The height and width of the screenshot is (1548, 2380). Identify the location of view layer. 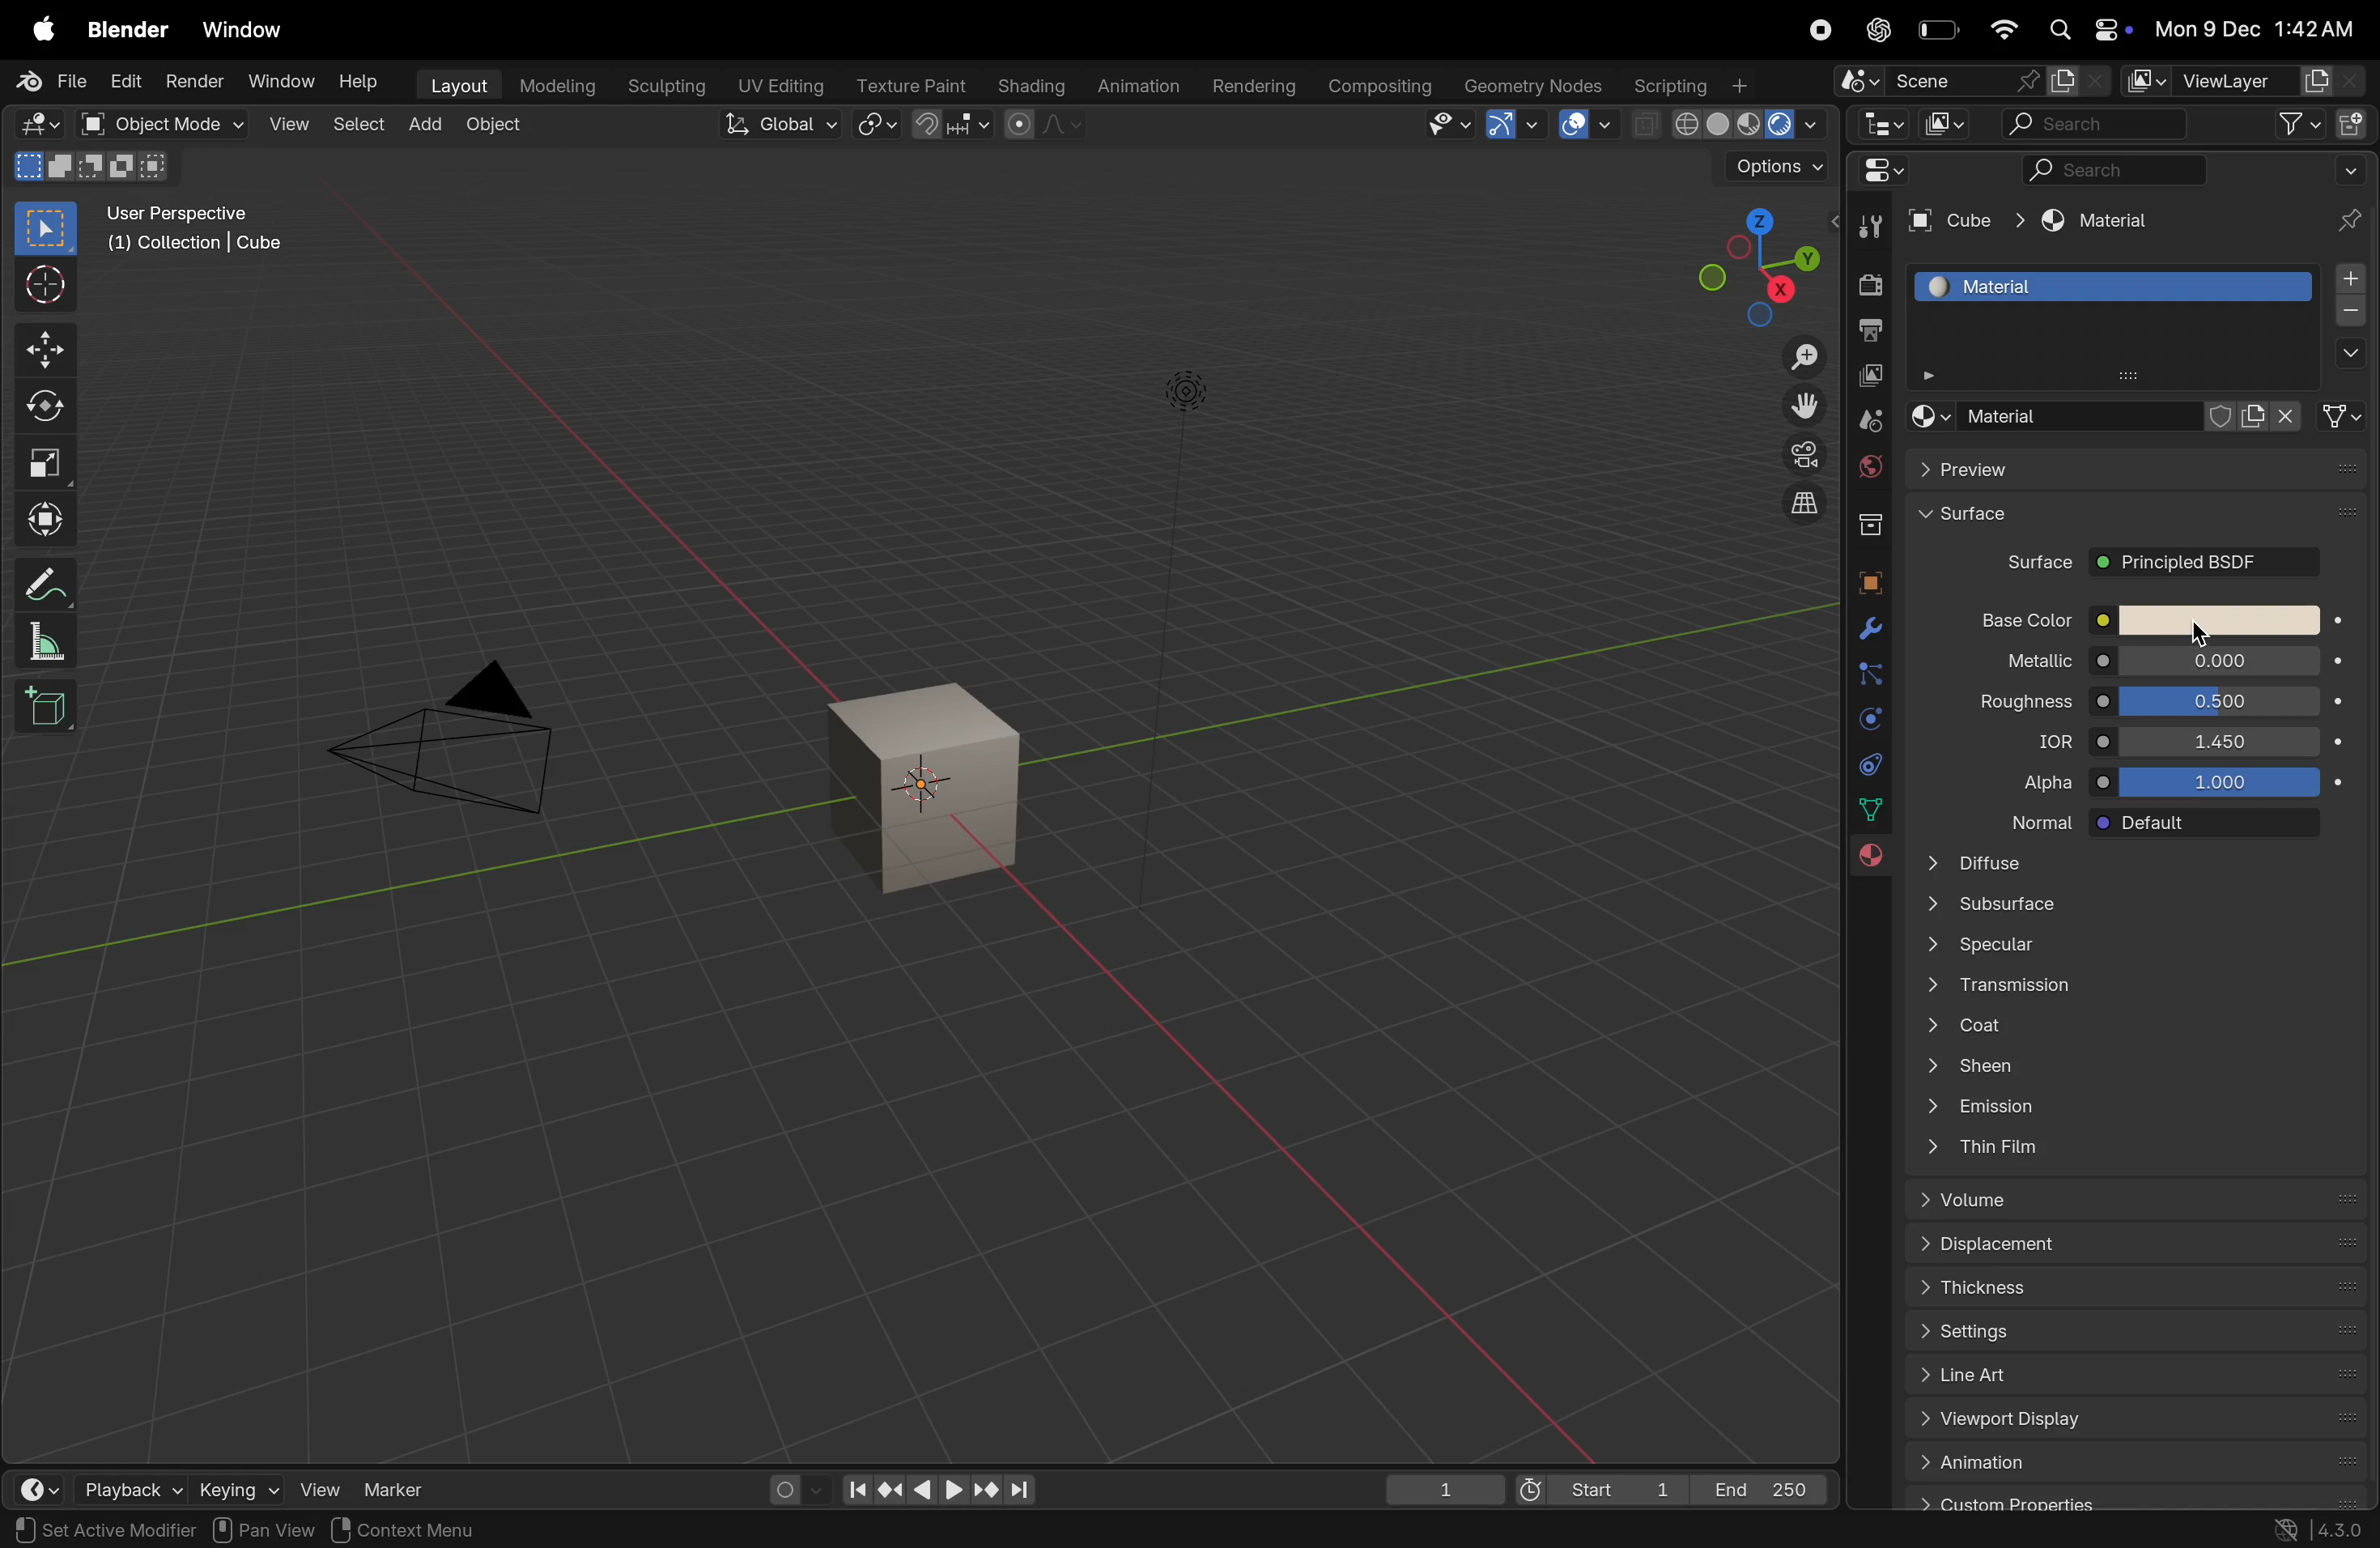
(1866, 378).